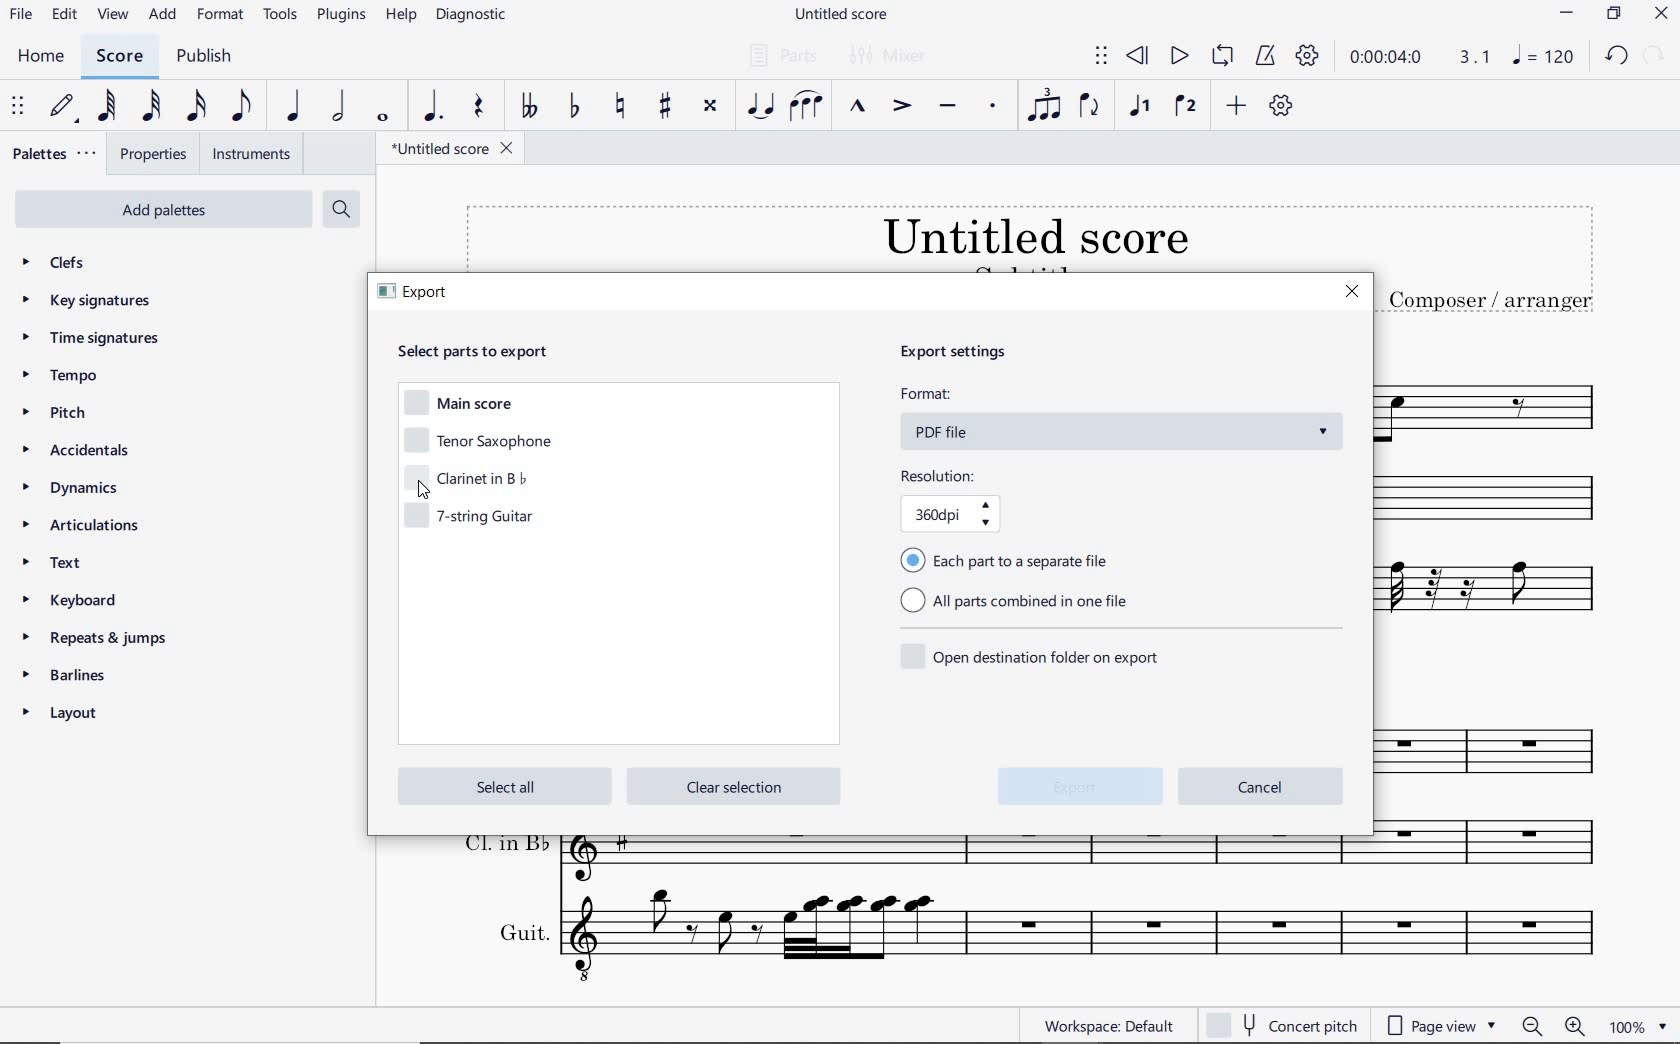 The height and width of the screenshot is (1044, 1680). I want to click on PARTS, so click(782, 55).